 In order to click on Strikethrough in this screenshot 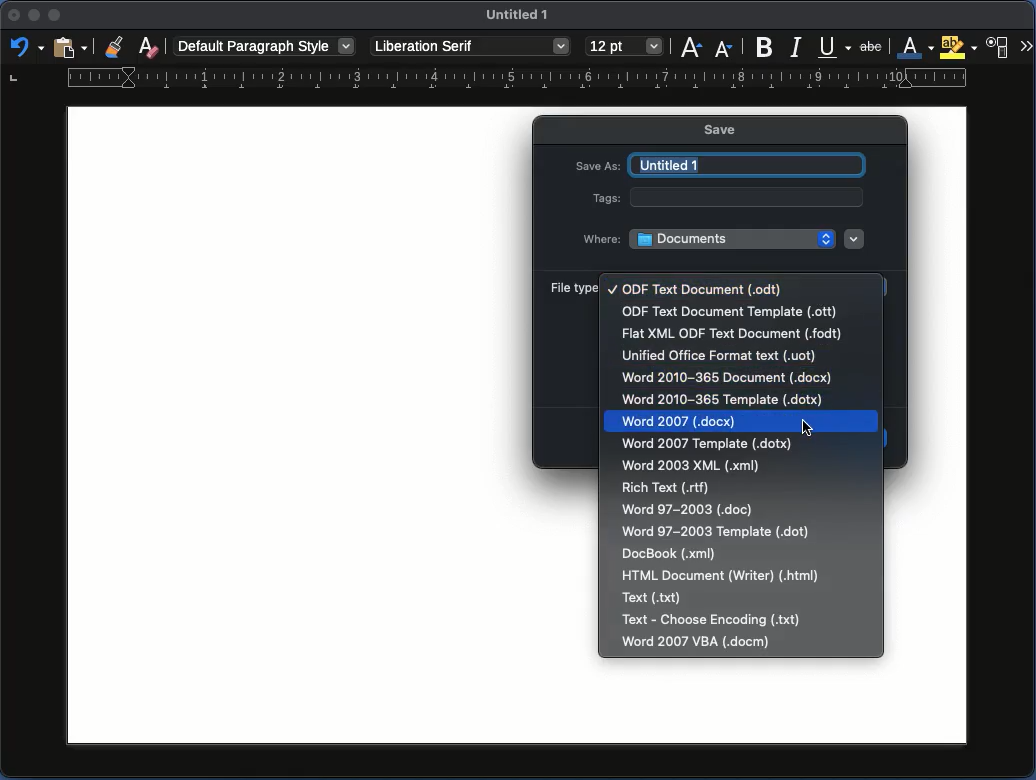, I will do `click(873, 45)`.